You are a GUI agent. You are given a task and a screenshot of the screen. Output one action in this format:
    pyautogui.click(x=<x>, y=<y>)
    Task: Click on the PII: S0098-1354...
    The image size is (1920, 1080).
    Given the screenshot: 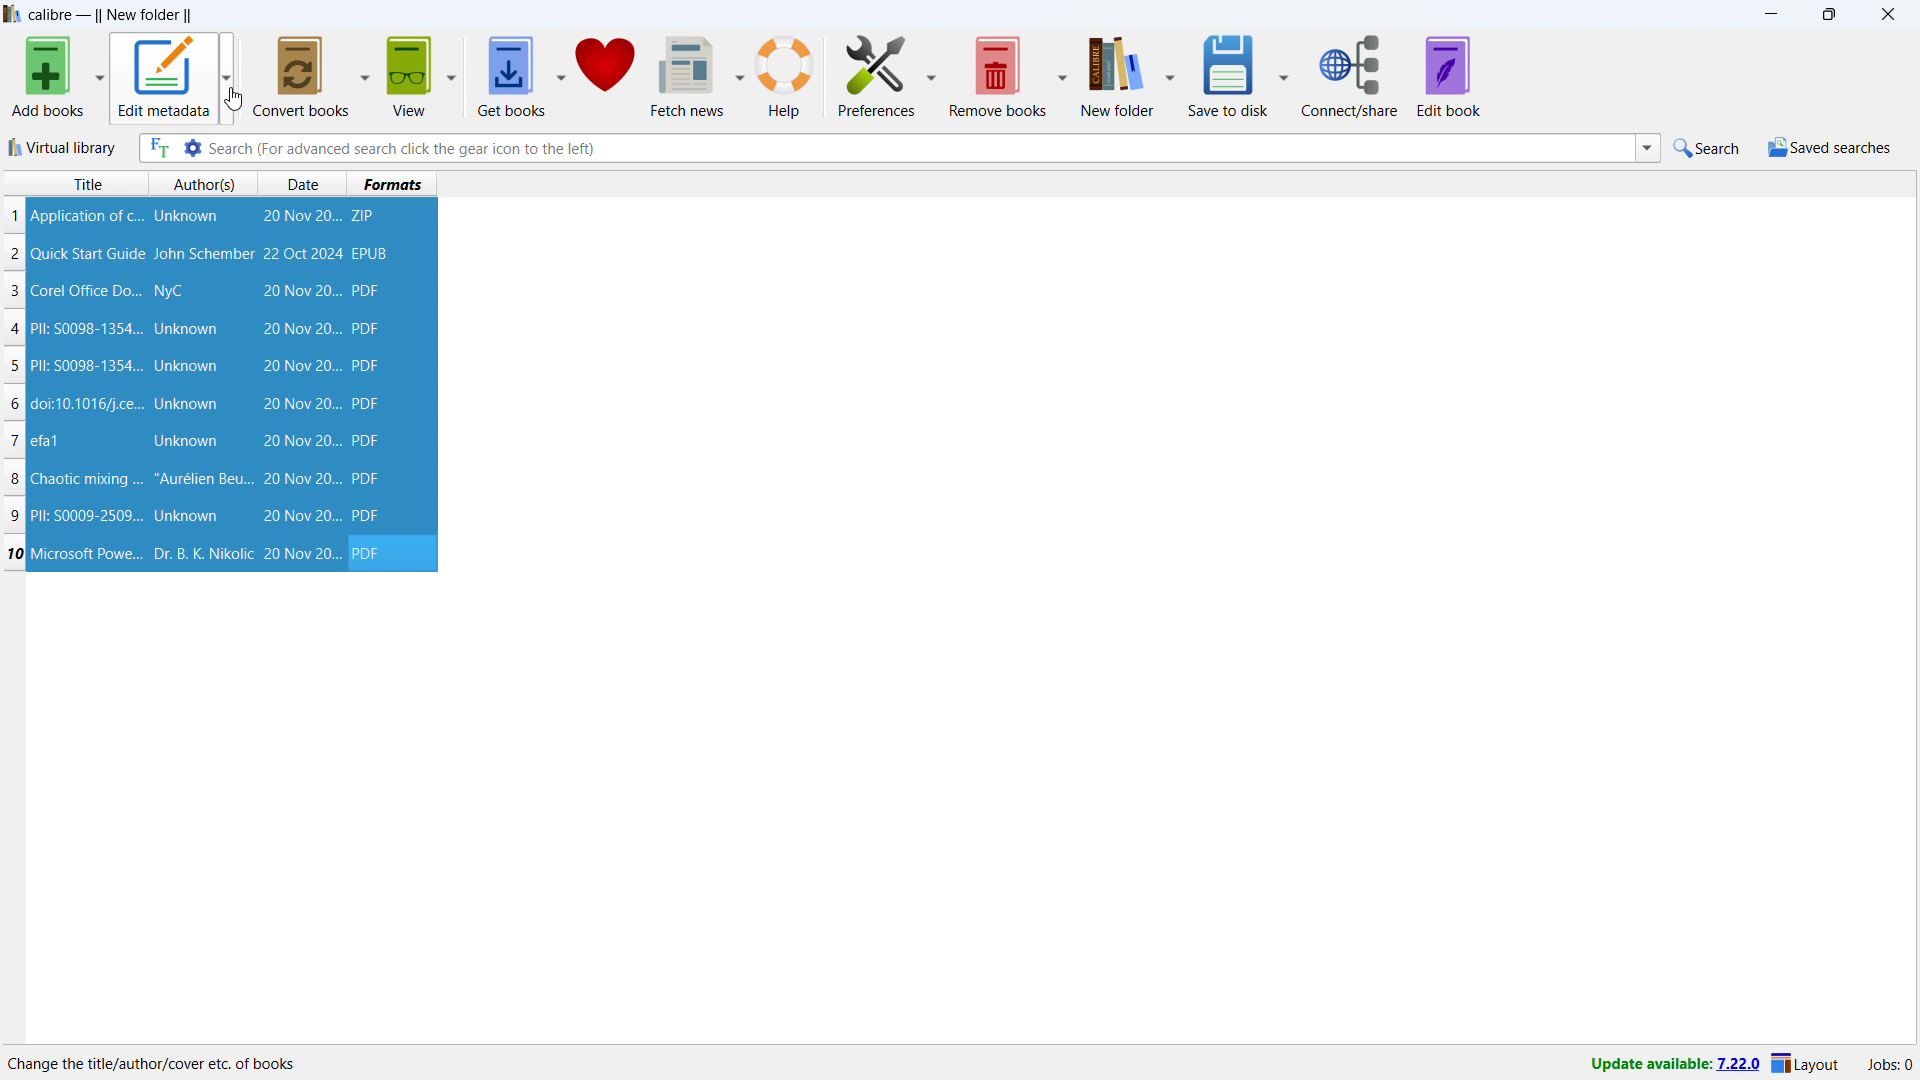 What is the action you would take?
    pyautogui.click(x=87, y=329)
    